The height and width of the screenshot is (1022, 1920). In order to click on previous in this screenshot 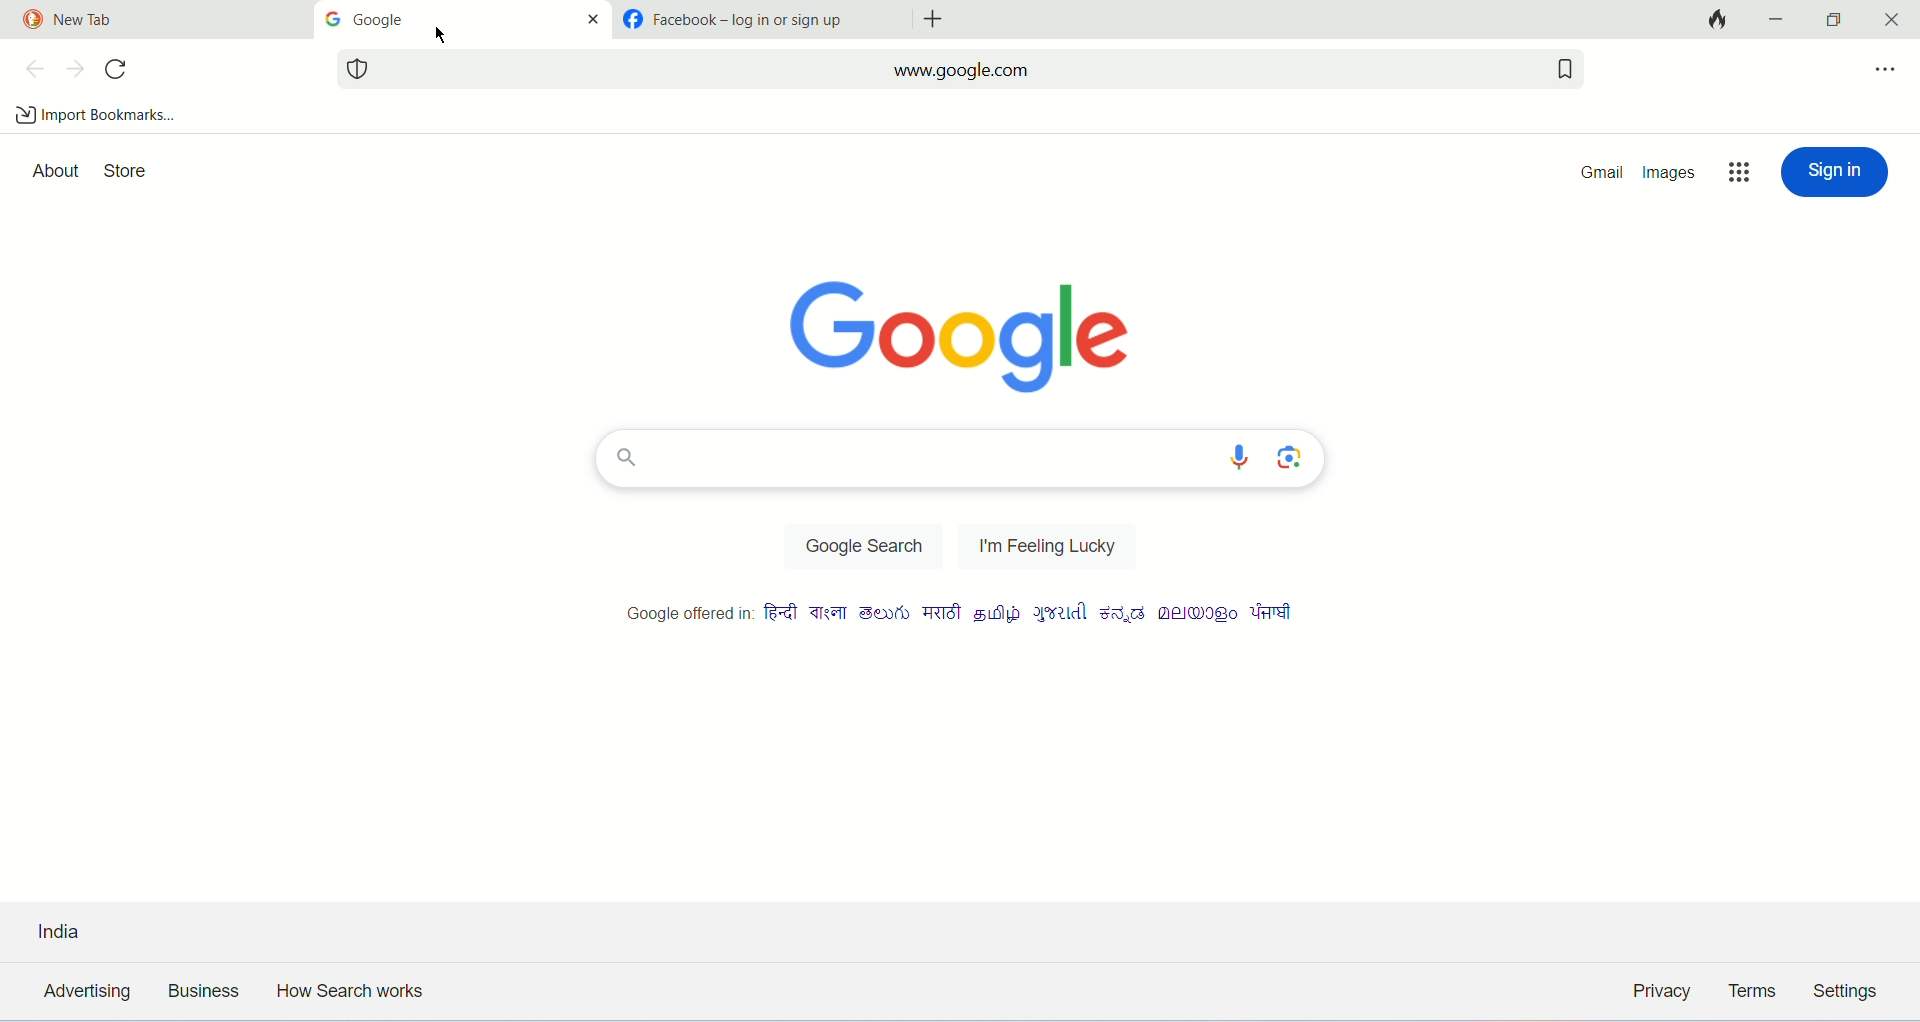, I will do `click(31, 69)`.